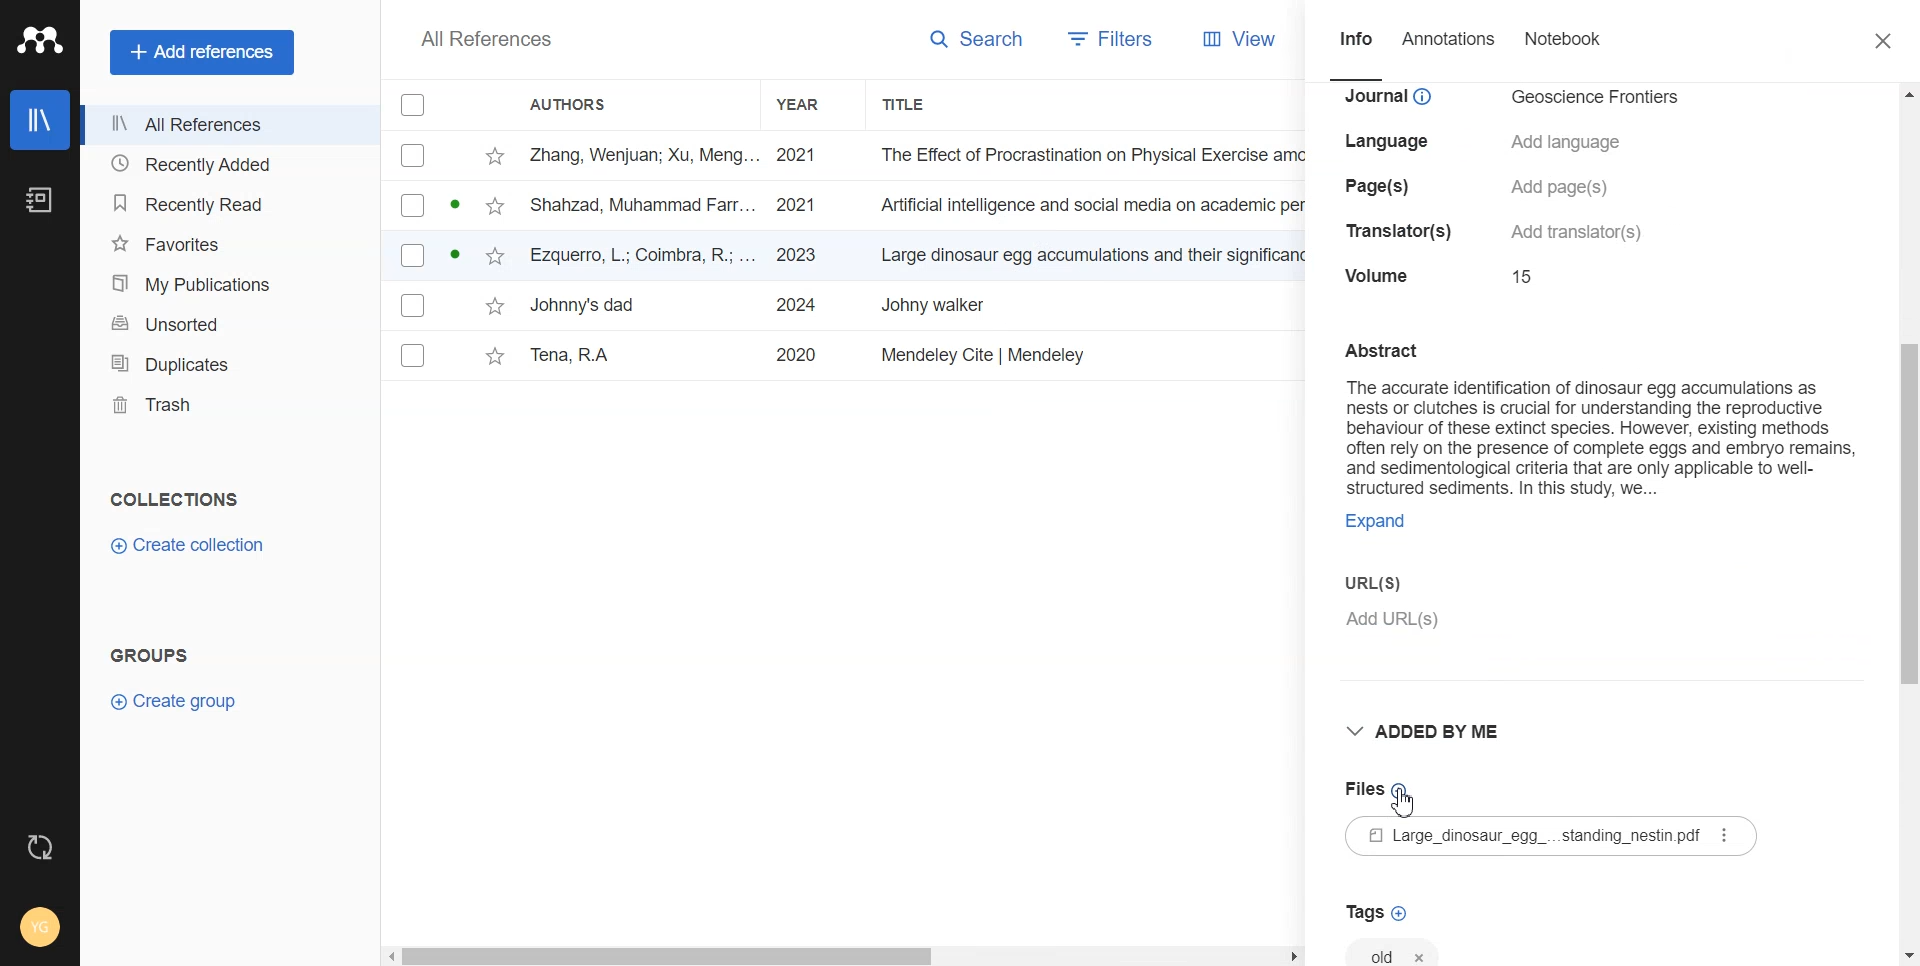 Image resolution: width=1920 pixels, height=966 pixels. What do you see at coordinates (37, 923) in the screenshot?
I see `Account` at bounding box center [37, 923].